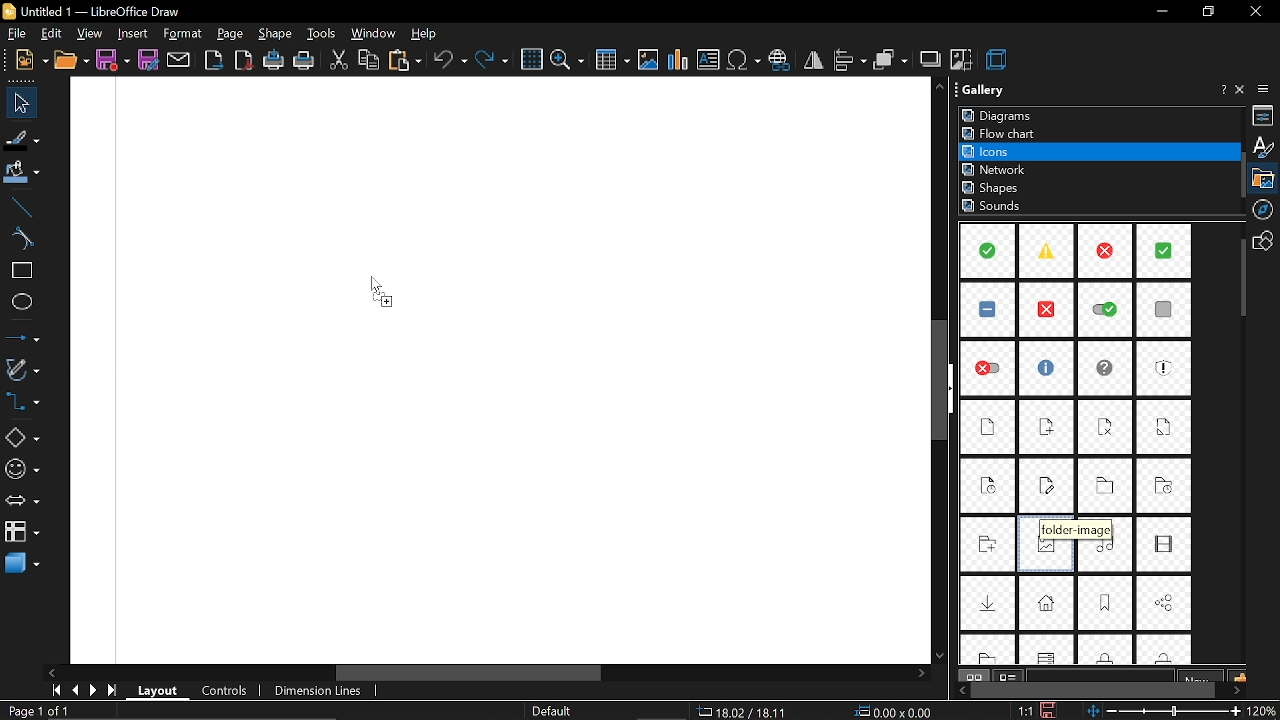  Describe the element at coordinates (1240, 279) in the screenshot. I see `vertical scrollbar` at that location.